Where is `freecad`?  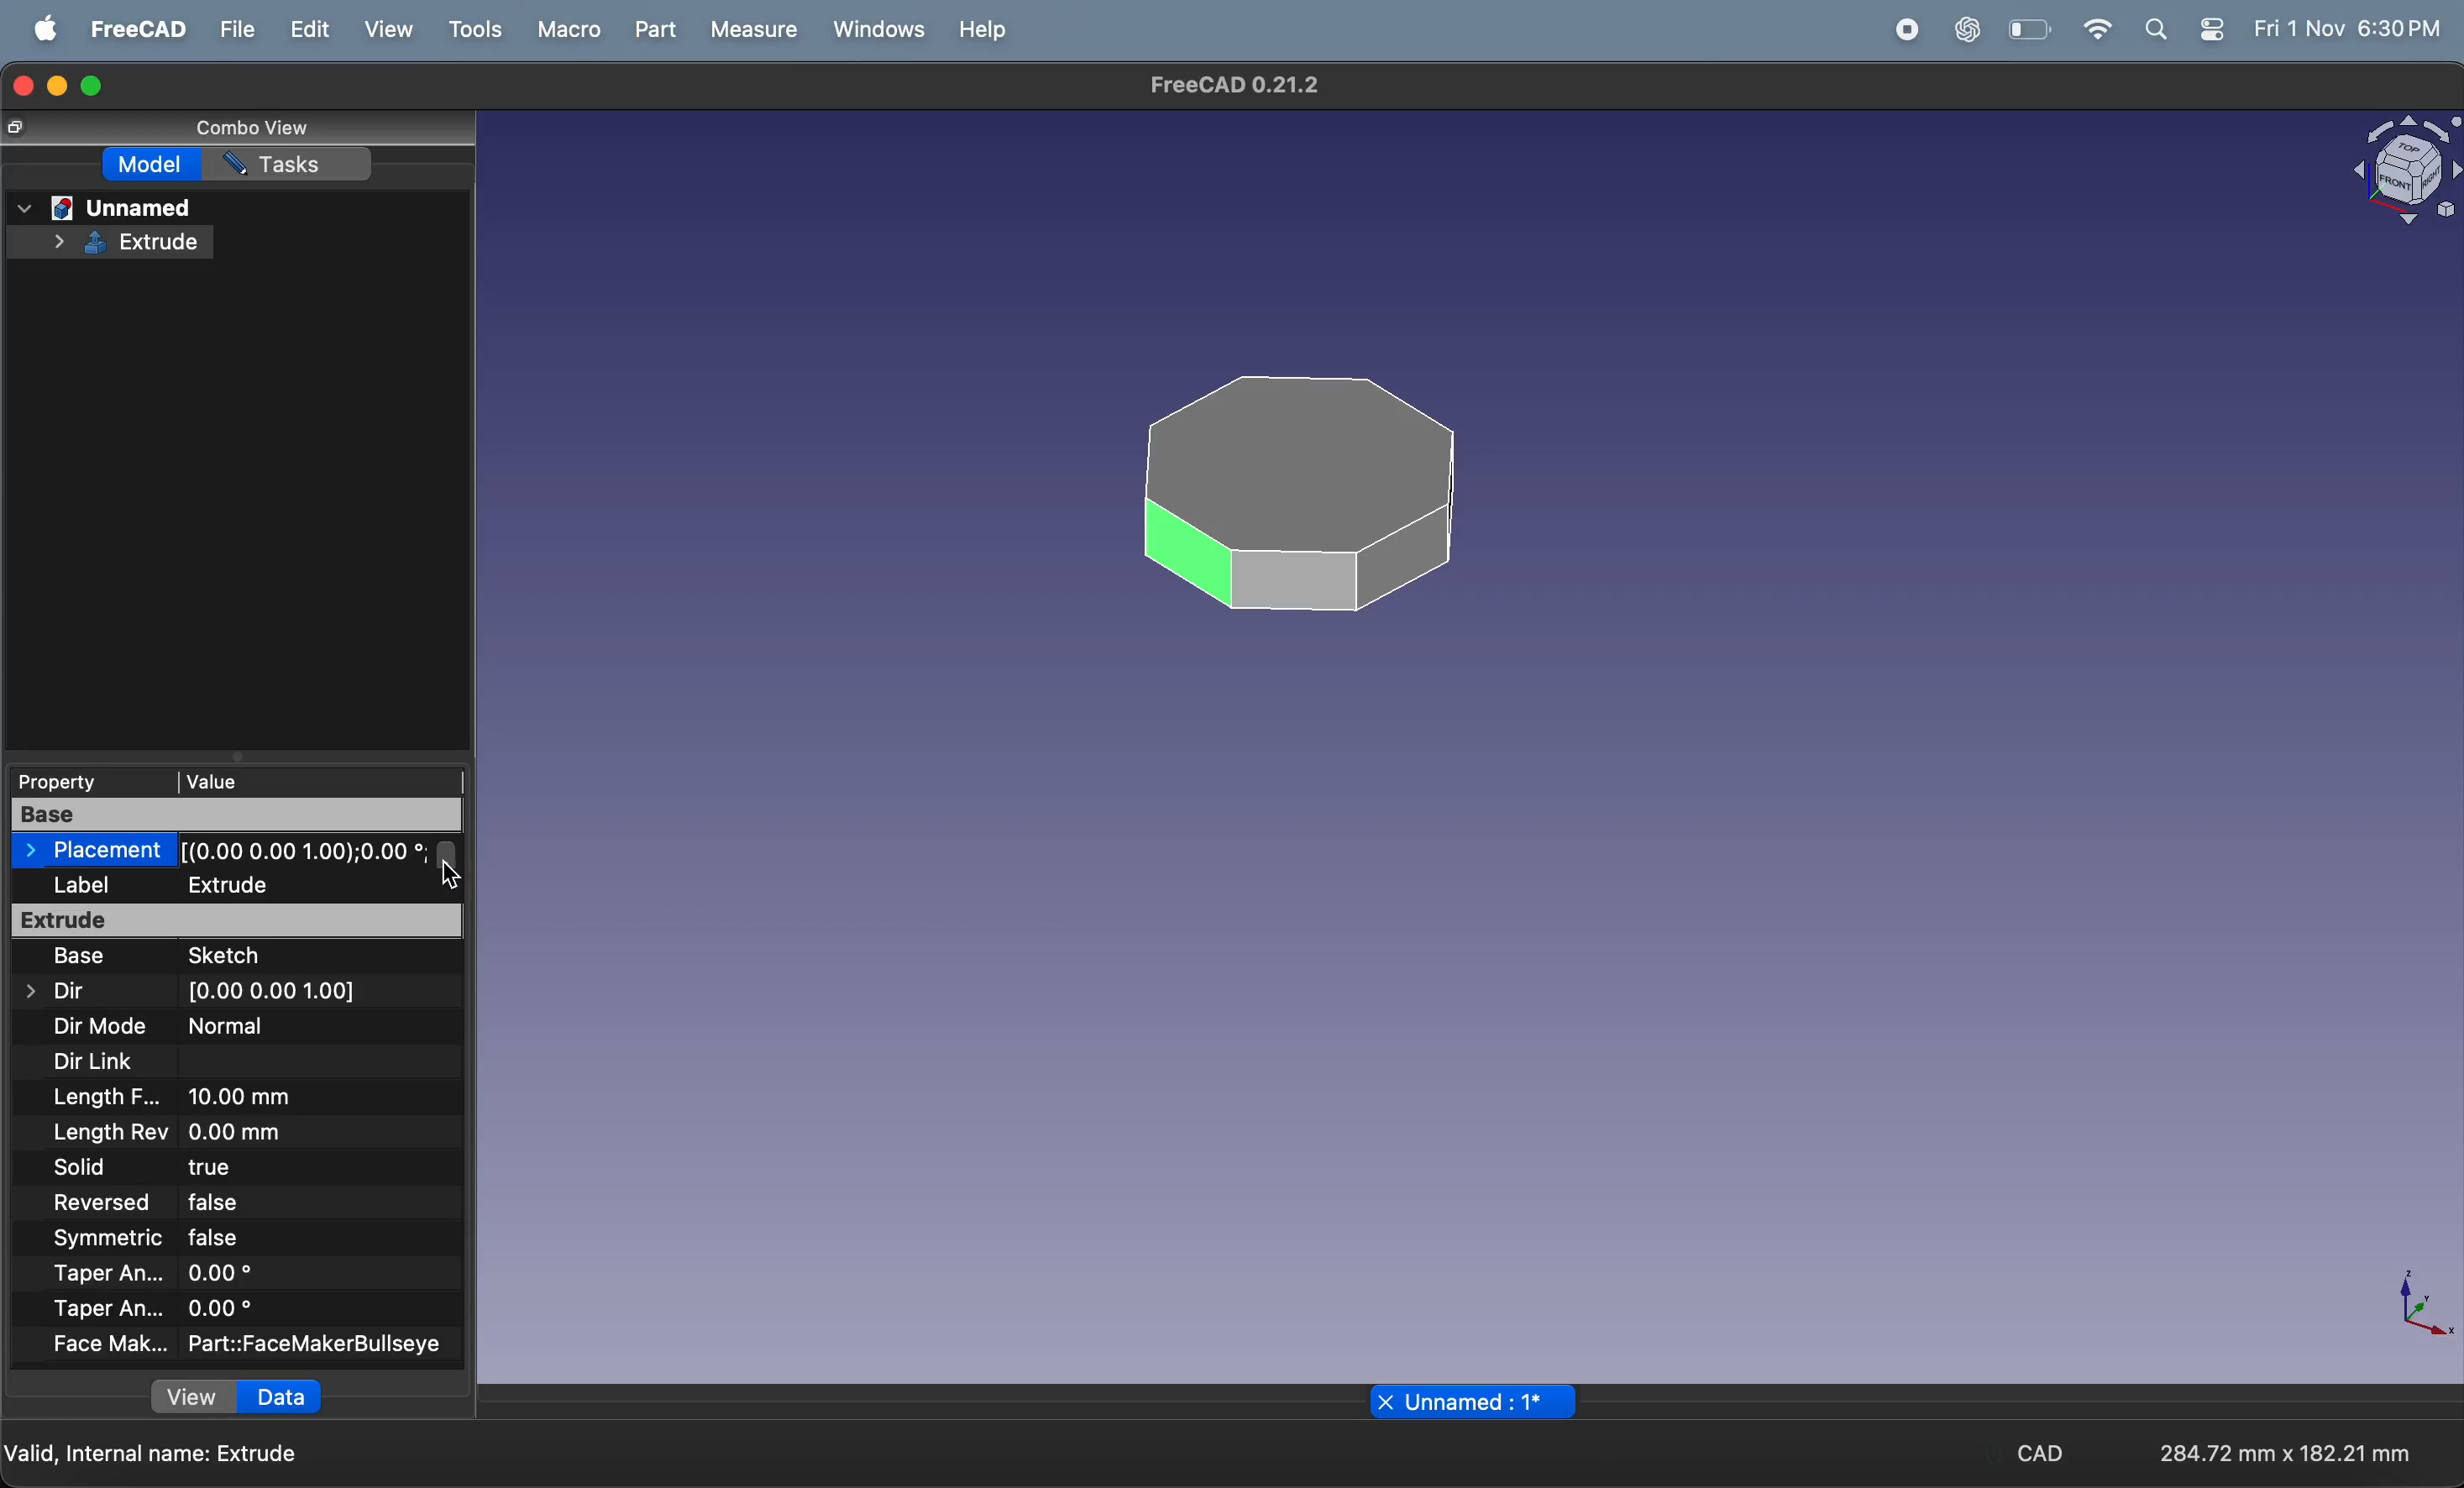 freecad is located at coordinates (136, 29).